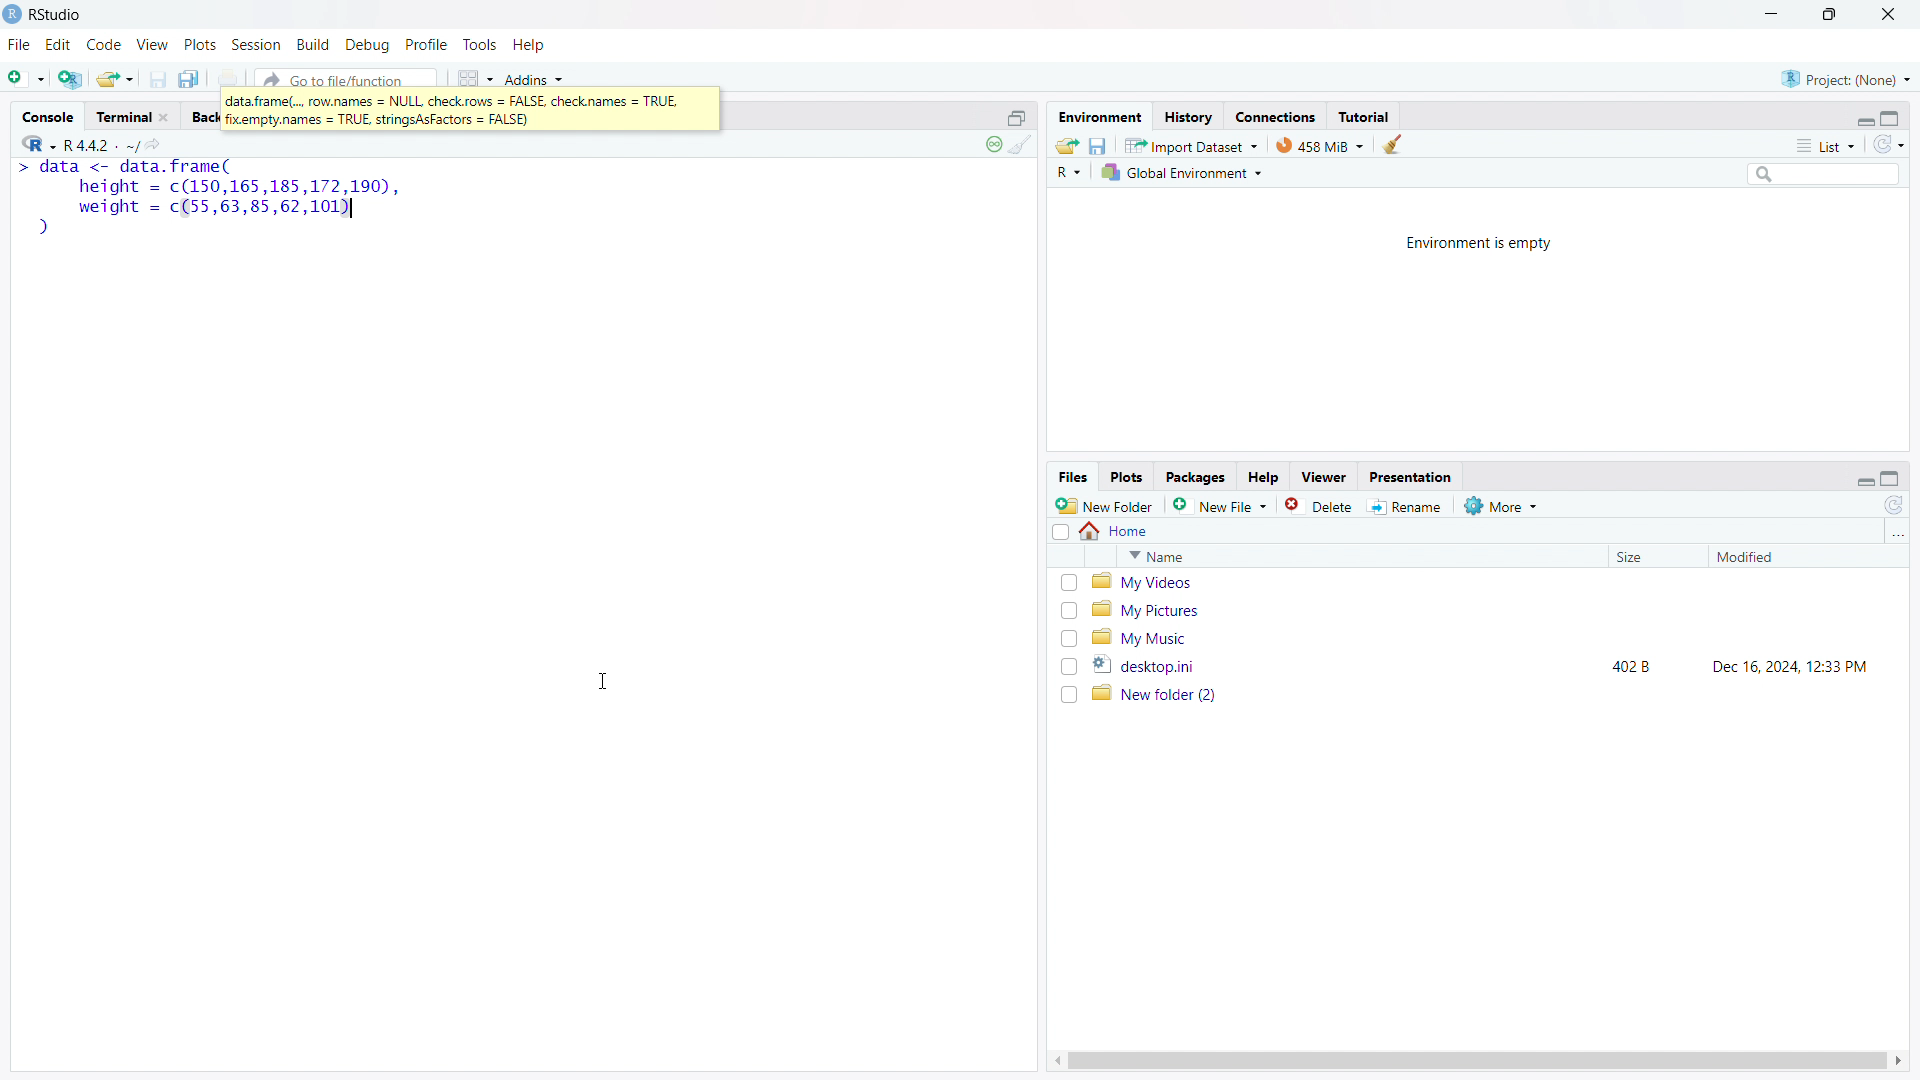  I want to click on clear objects from the workspace, so click(1391, 144).